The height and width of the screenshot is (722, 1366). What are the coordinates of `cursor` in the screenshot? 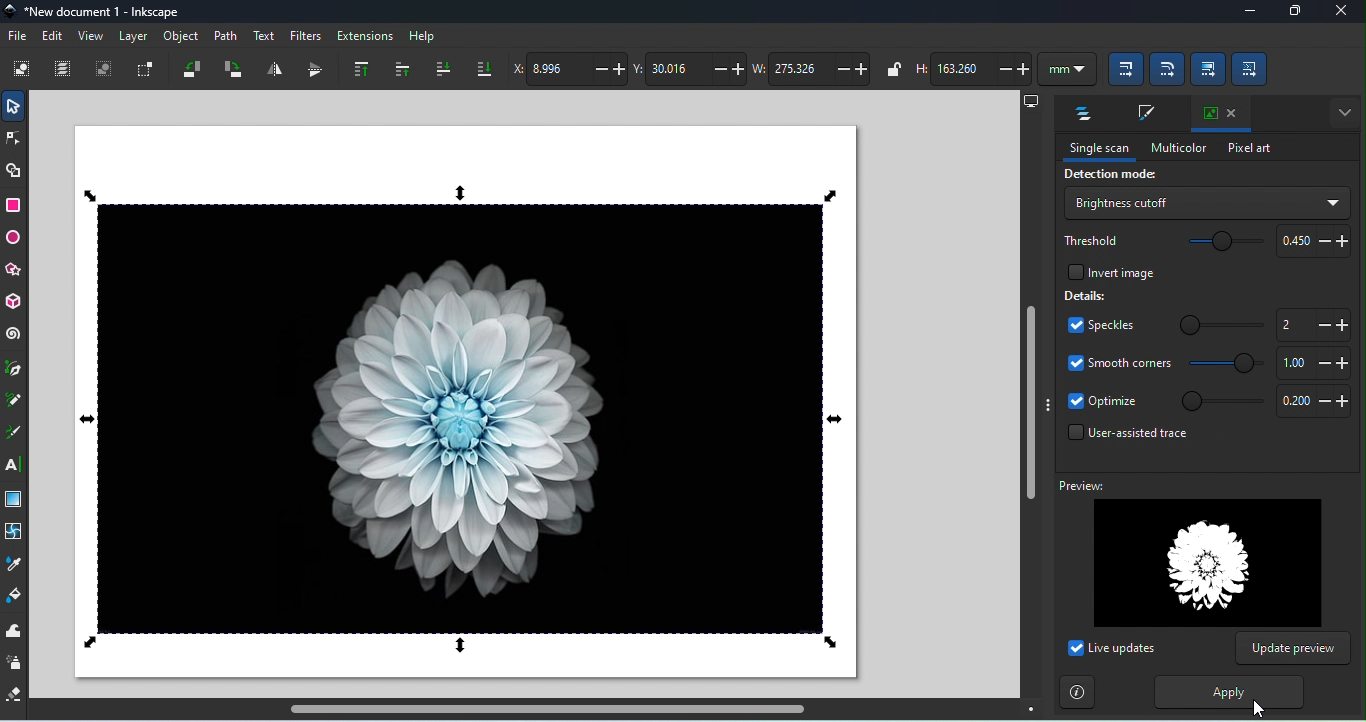 It's located at (1258, 709).